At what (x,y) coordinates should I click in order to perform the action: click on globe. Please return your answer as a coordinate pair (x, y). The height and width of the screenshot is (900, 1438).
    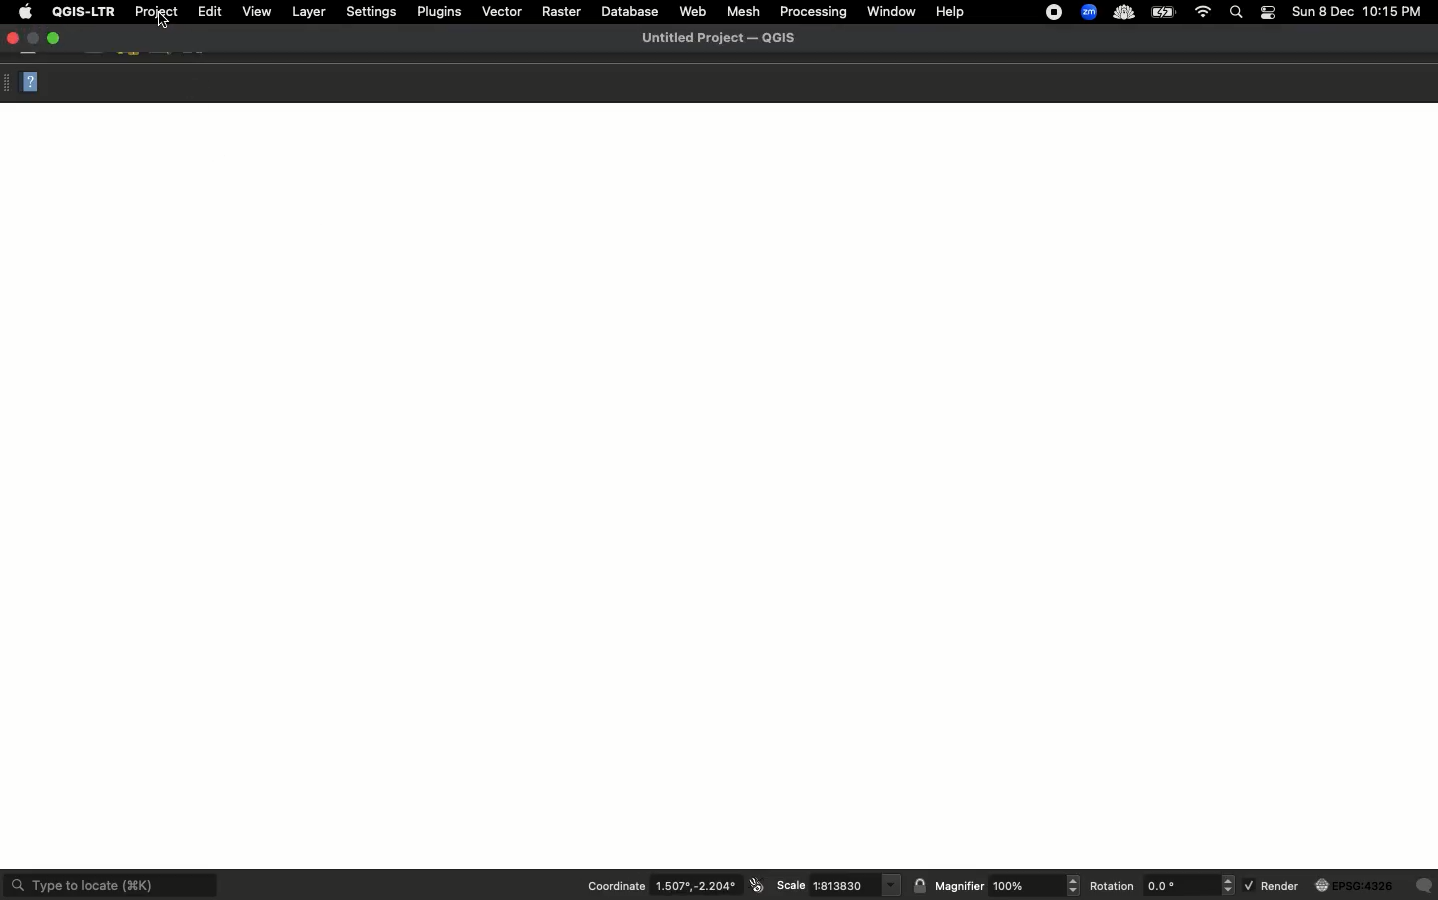
    Looking at the image, I should click on (1357, 886).